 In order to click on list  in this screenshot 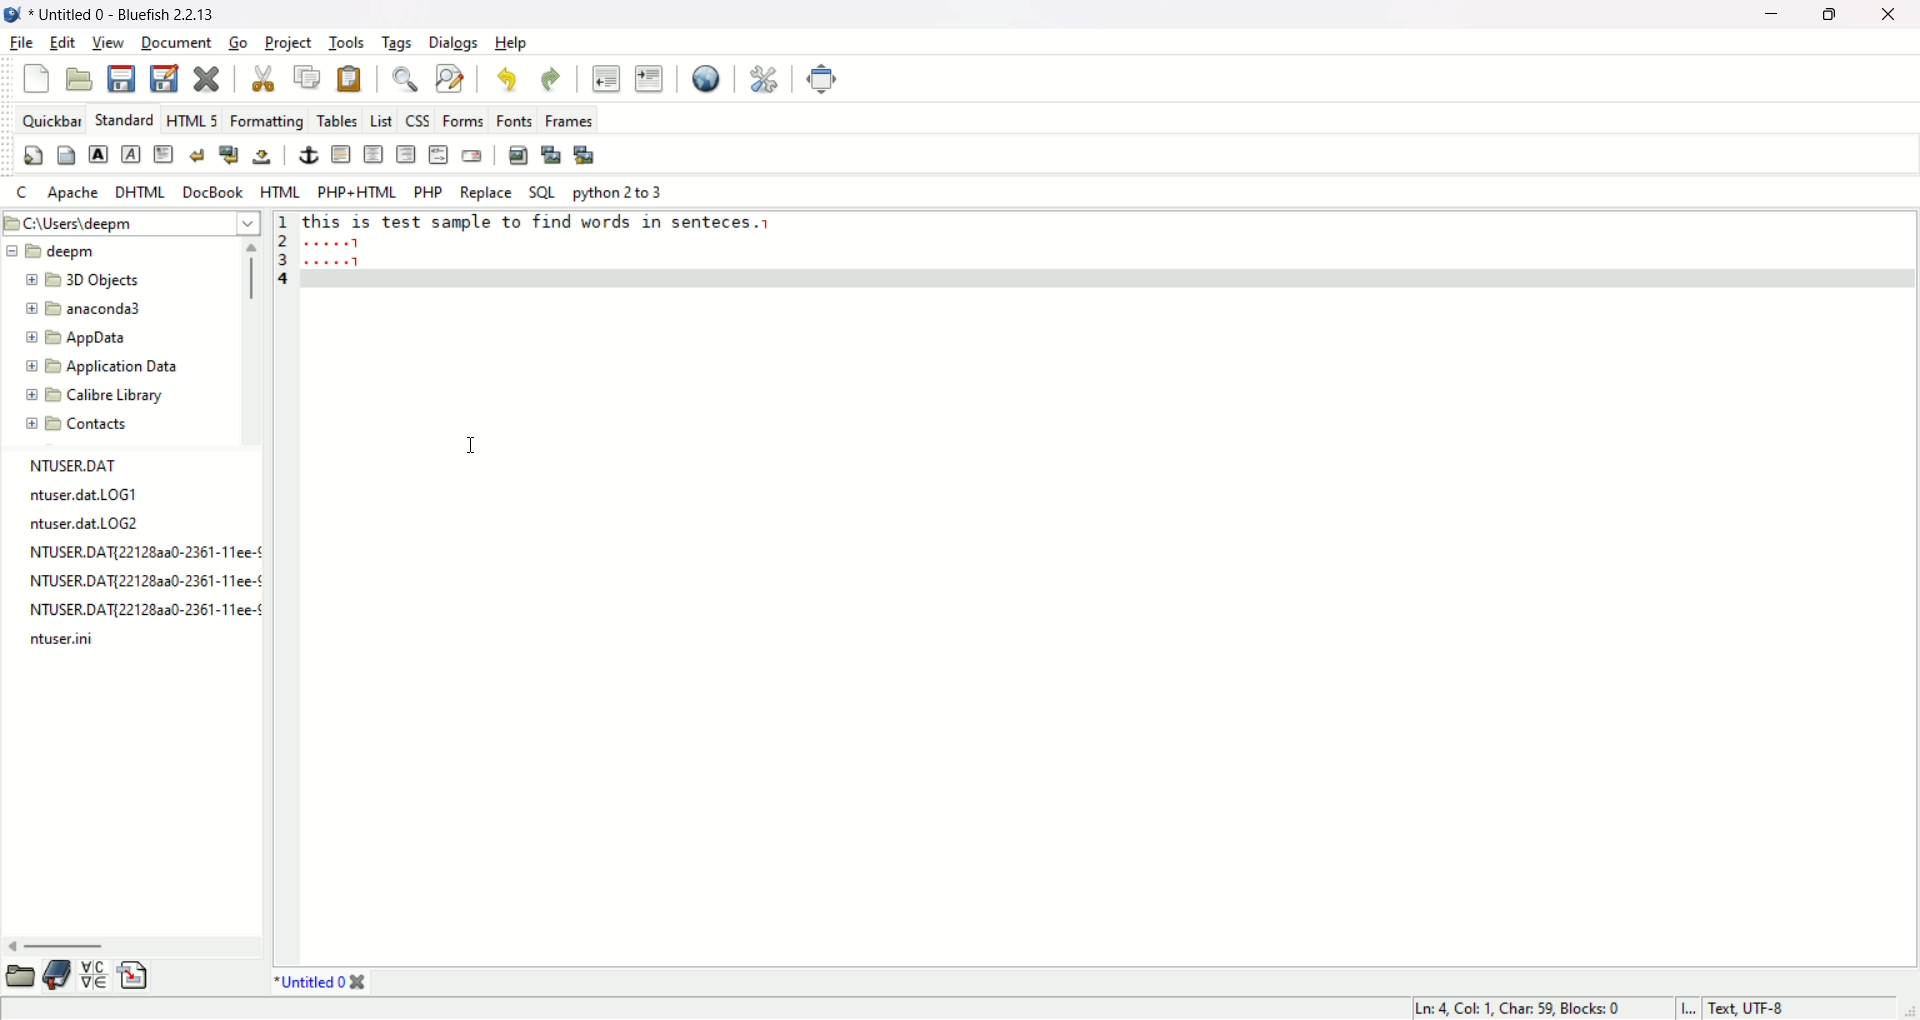, I will do `click(380, 120)`.